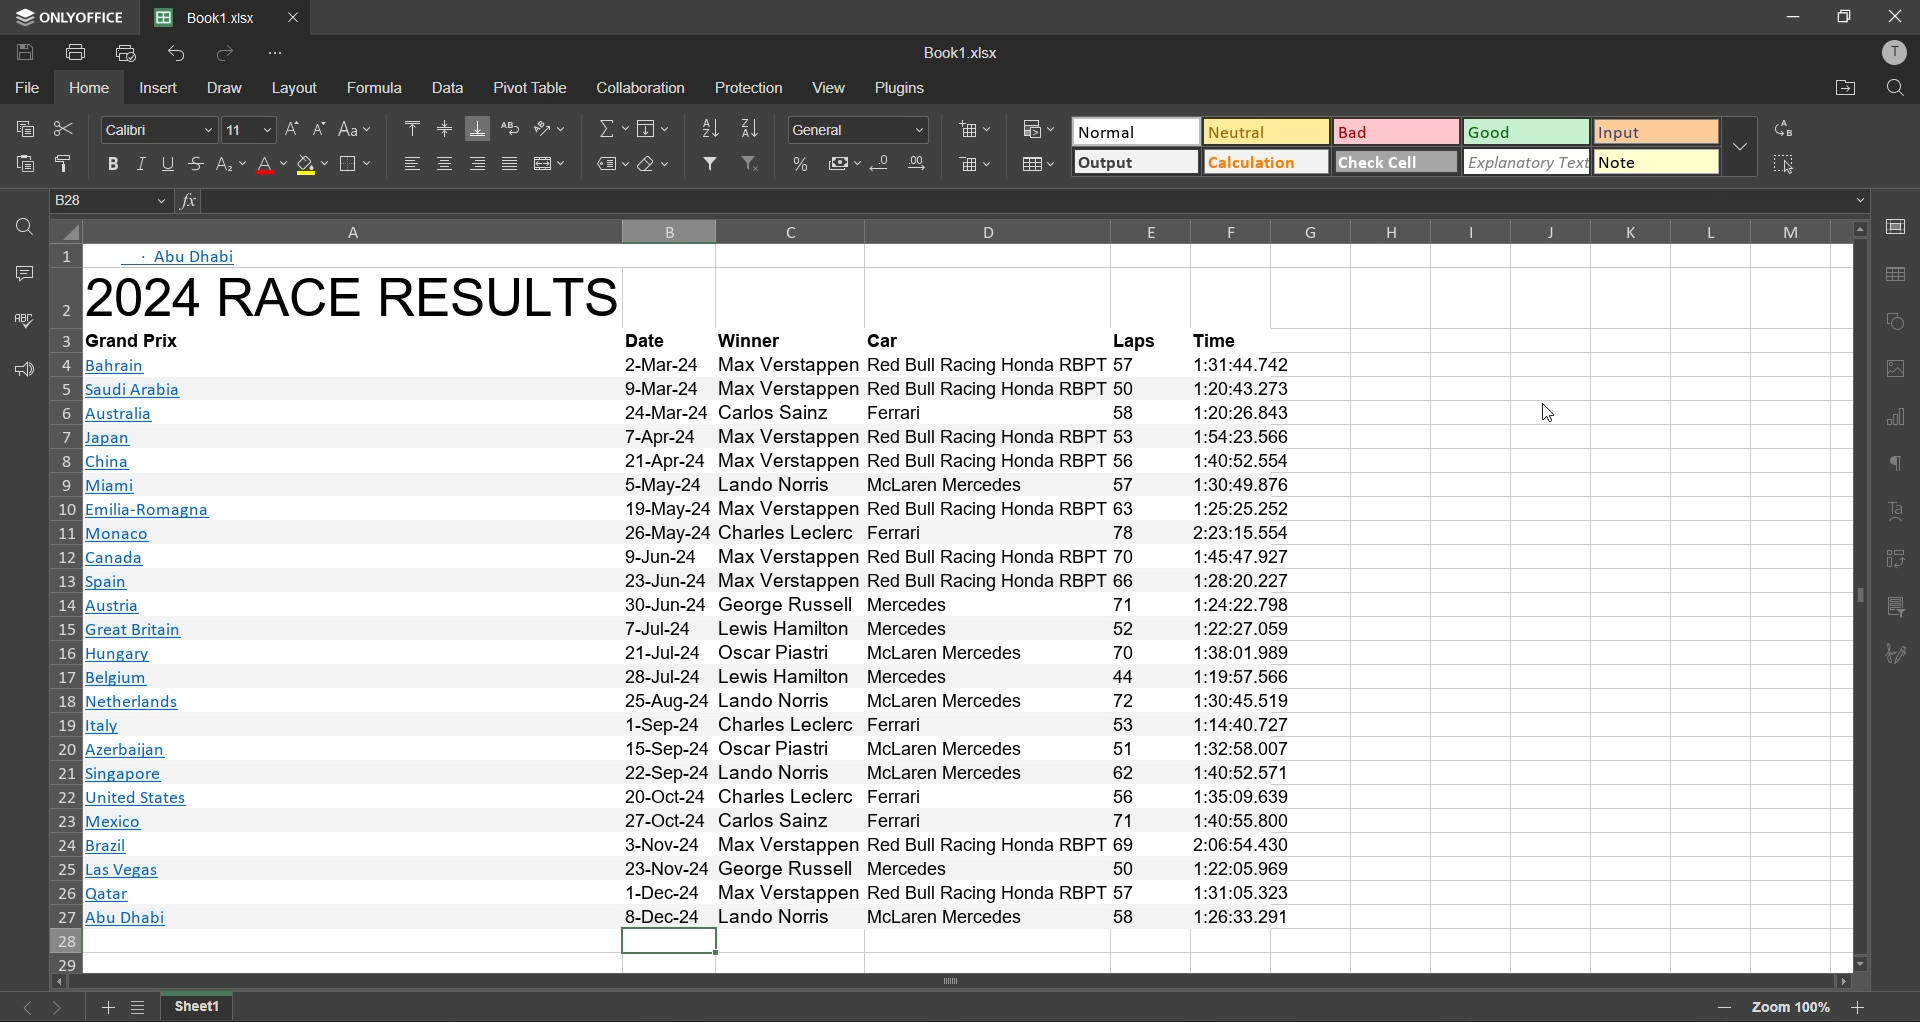 The image size is (1920, 1022). What do you see at coordinates (198, 164) in the screenshot?
I see `strikethrough` at bounding box center [198, 164].